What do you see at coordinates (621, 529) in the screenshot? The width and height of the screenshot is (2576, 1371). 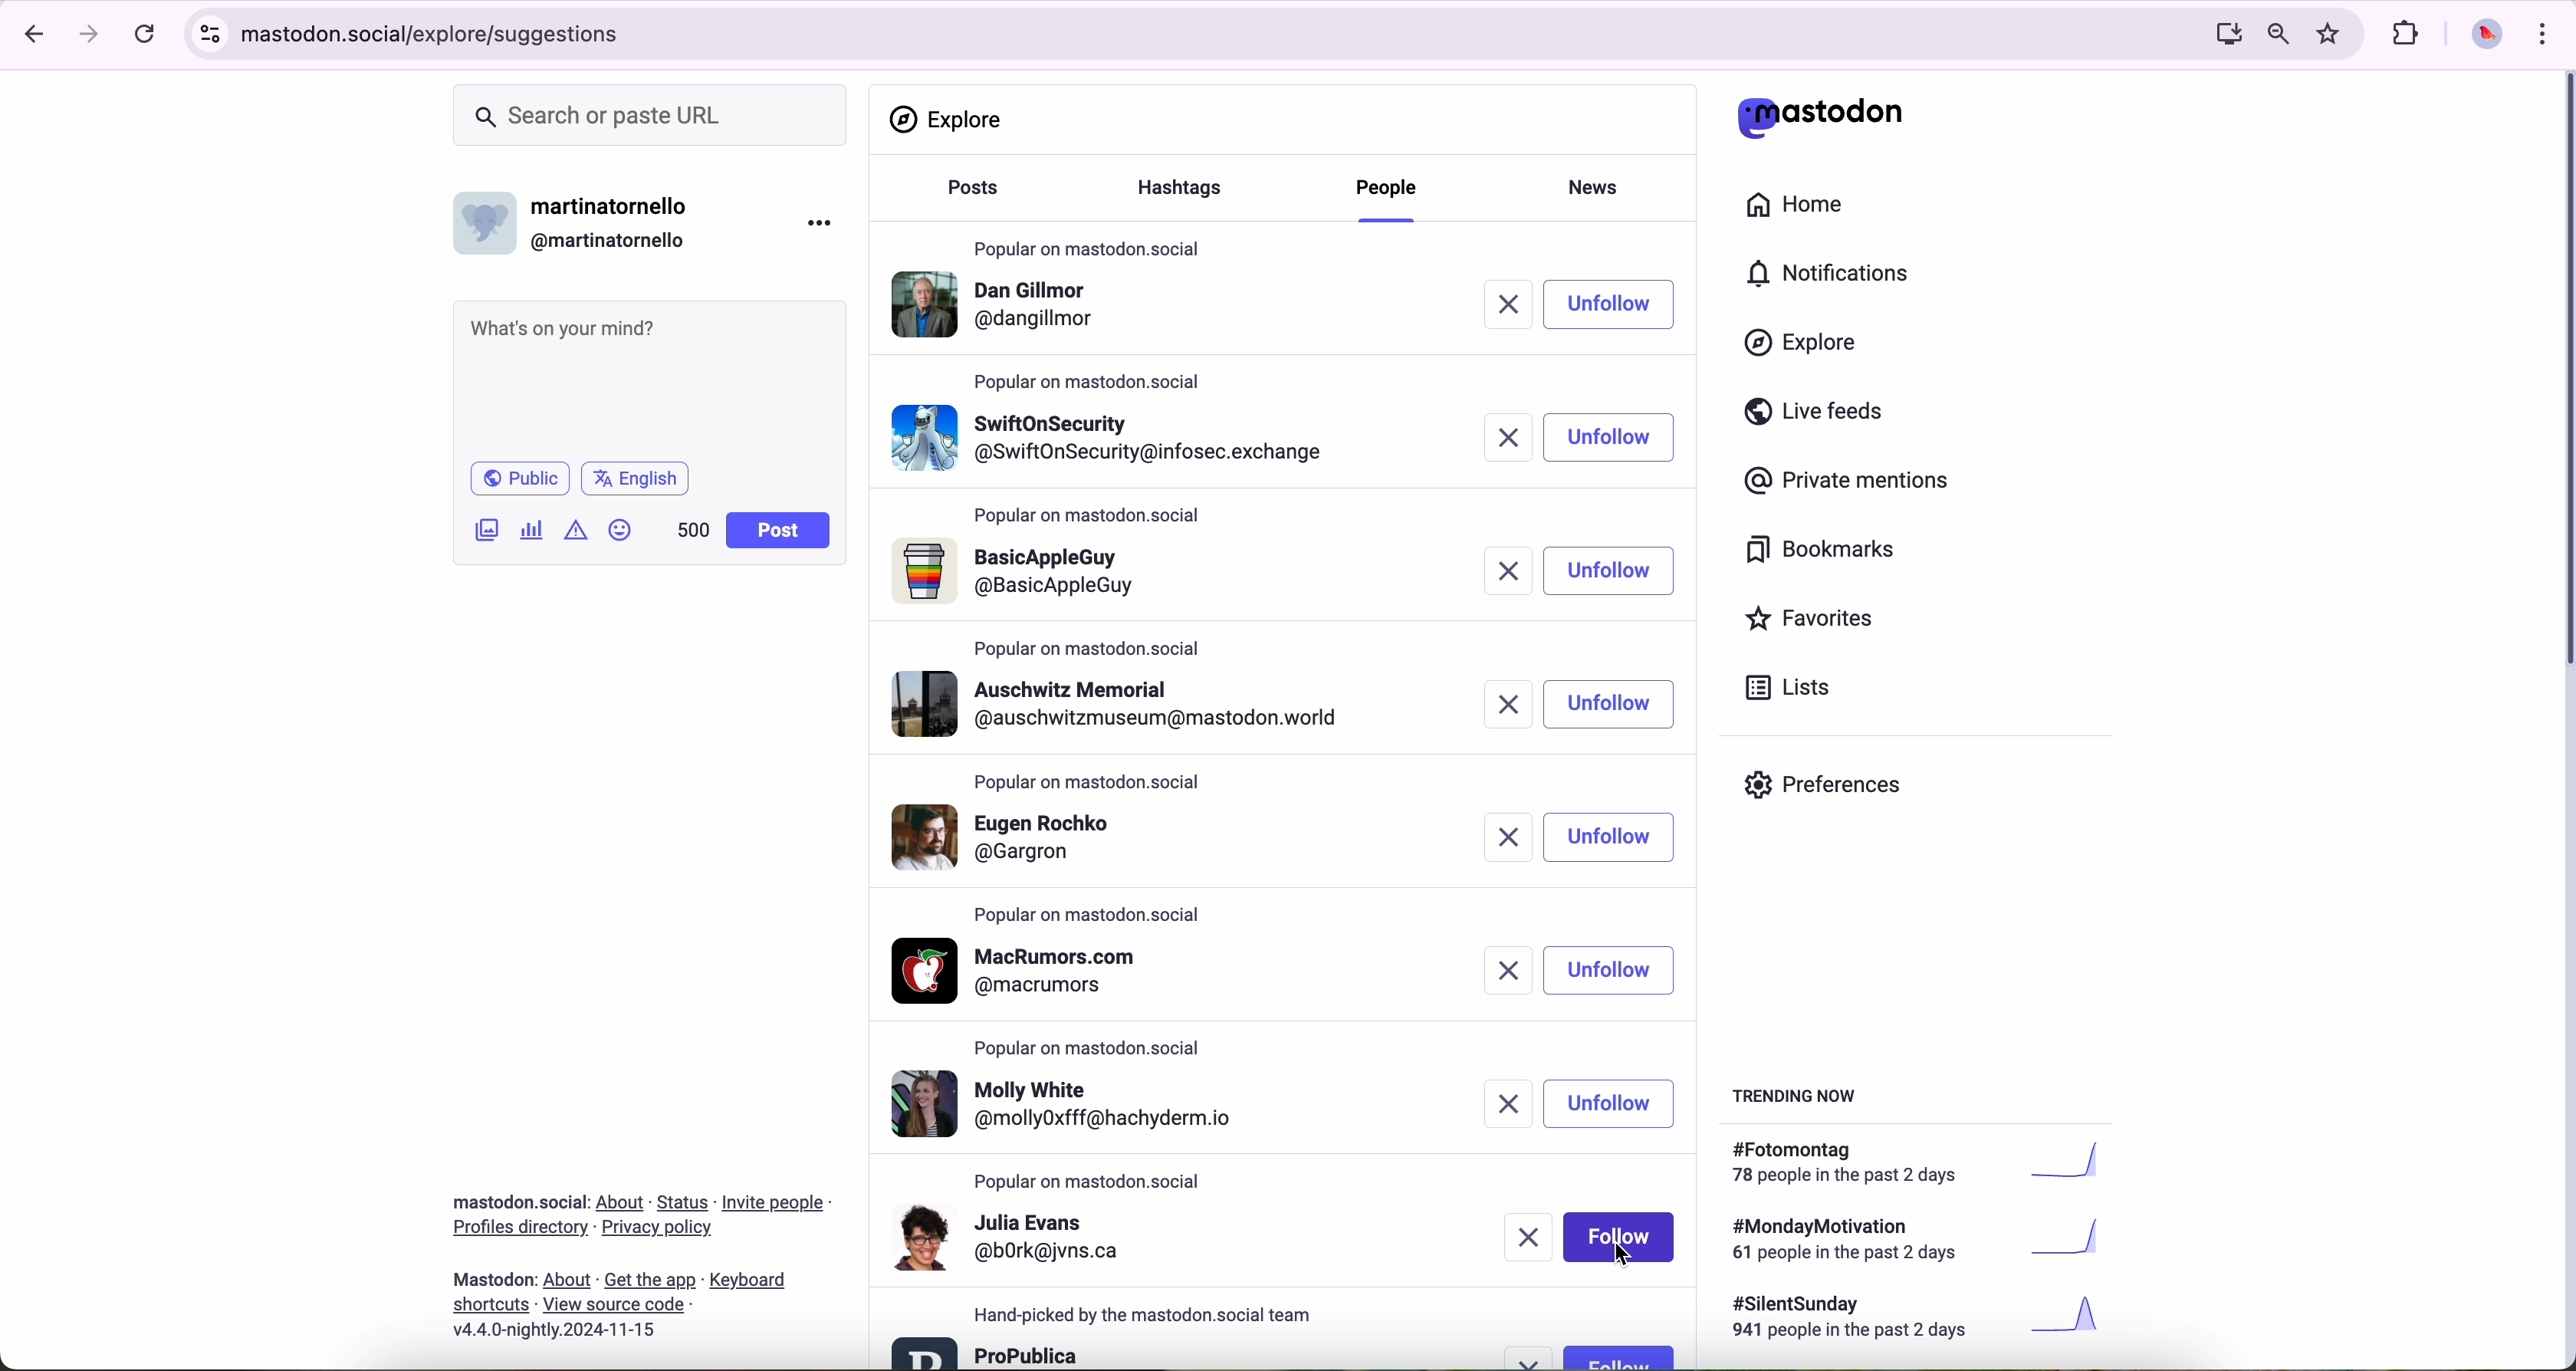 I see `emoji` at bounding box center [621, 529].